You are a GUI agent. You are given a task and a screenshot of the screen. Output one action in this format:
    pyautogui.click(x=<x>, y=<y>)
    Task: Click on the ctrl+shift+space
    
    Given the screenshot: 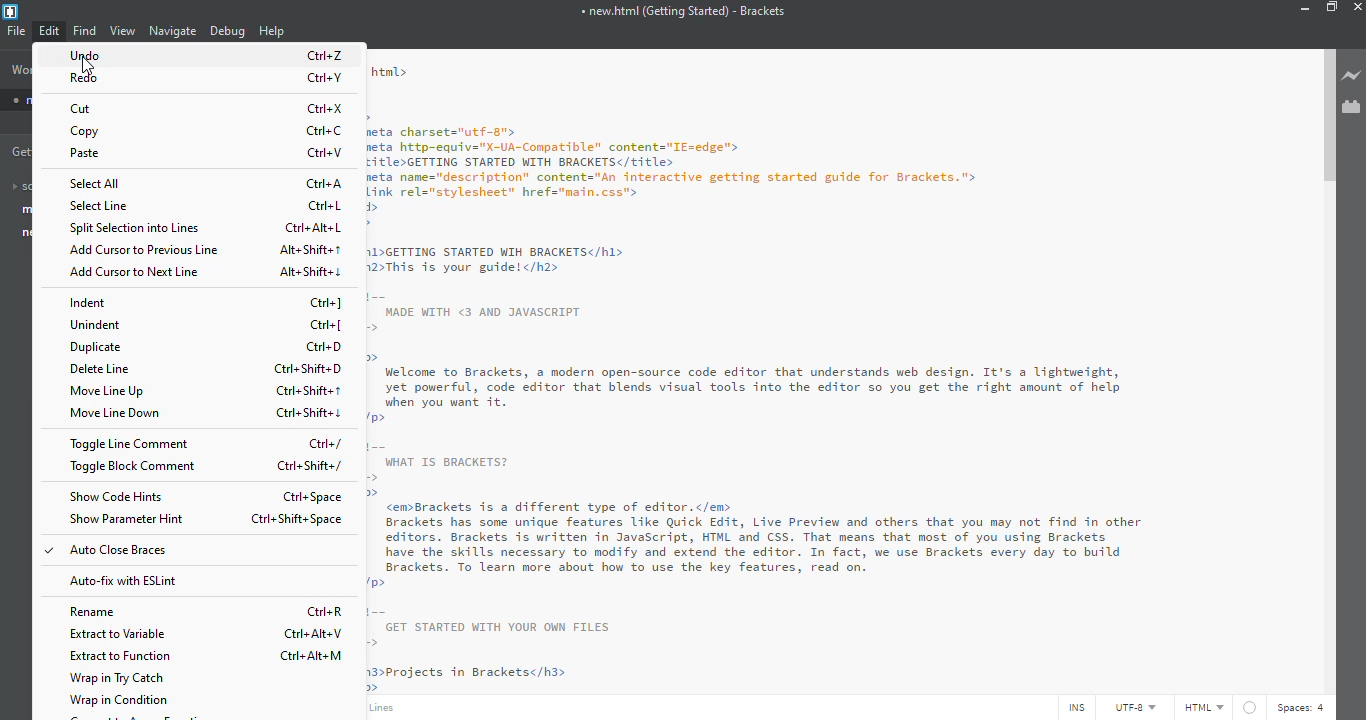 What is the action you would take?
    pyautogui.click(x=298, y=519)
    